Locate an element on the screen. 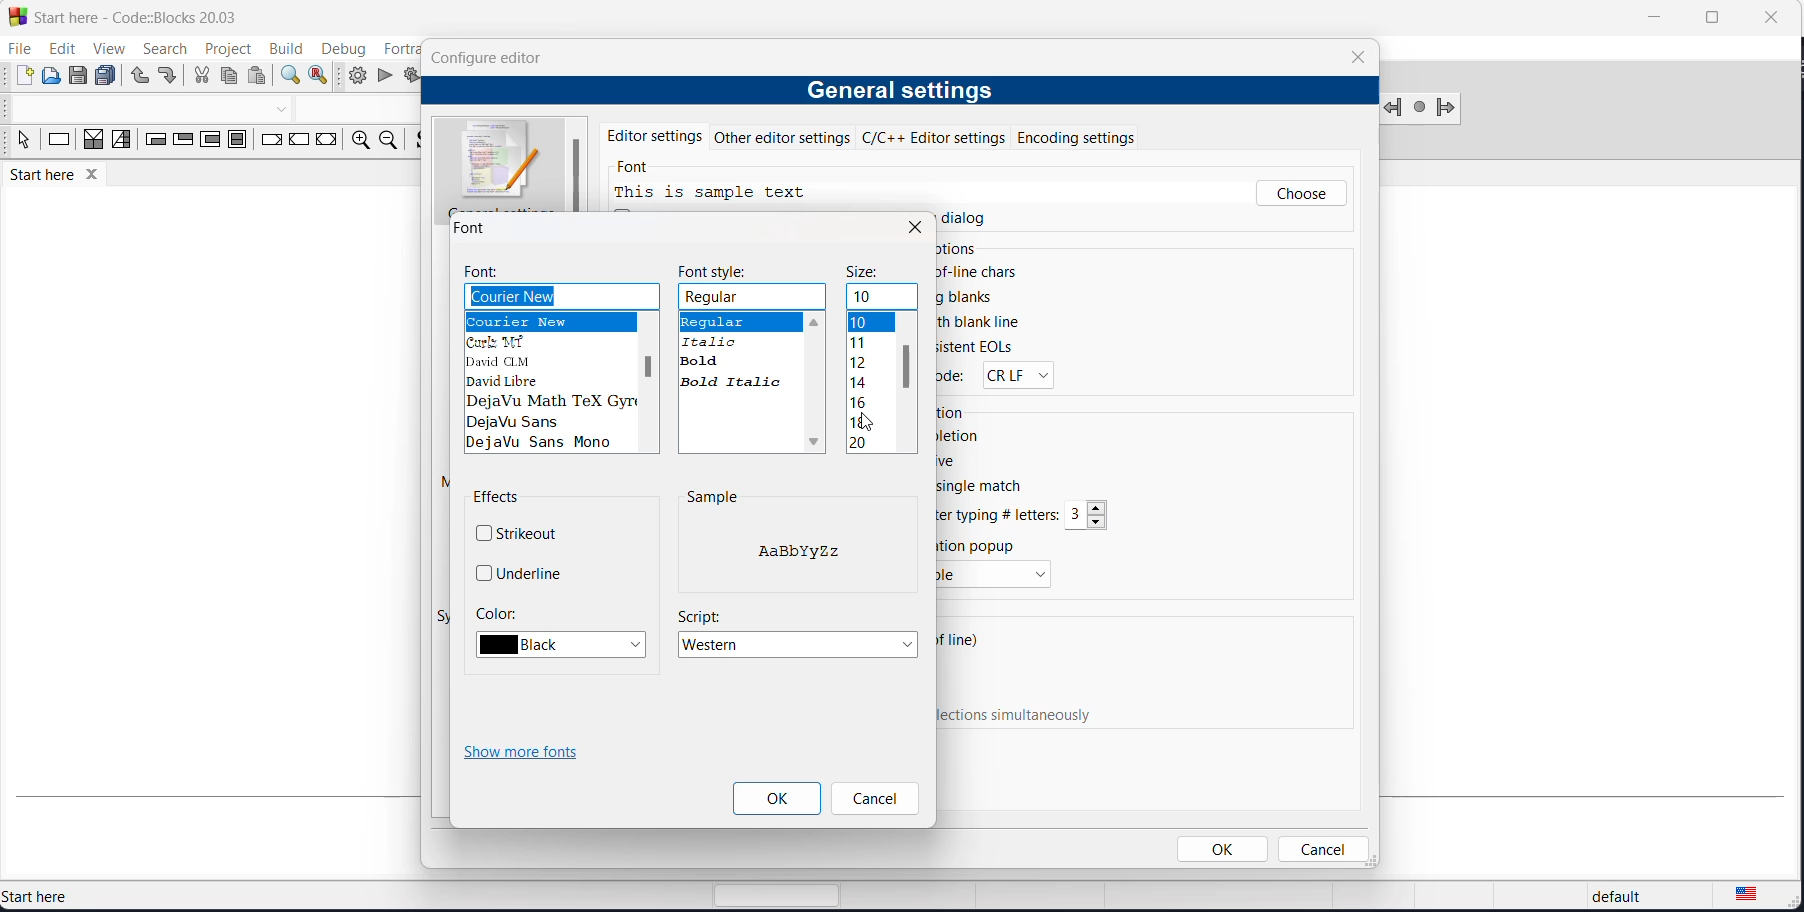  close is located at coordinates (1358, 57).